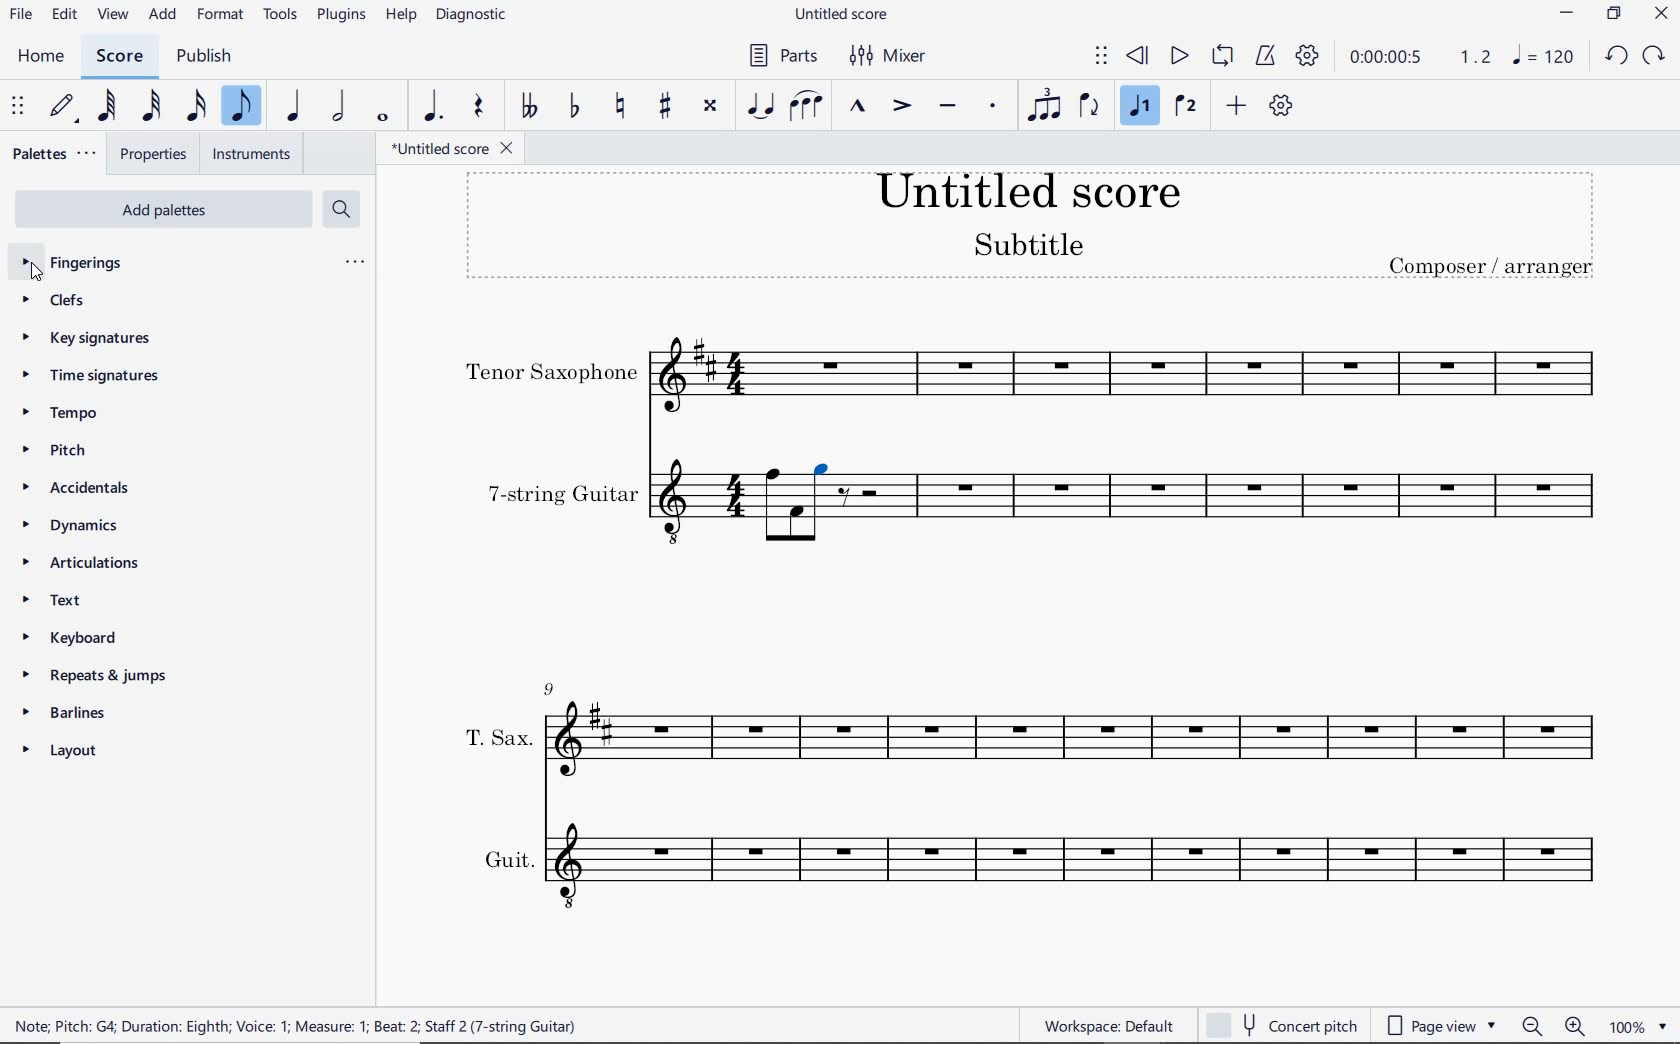 The image size is (1680, 1044). What do you see at coordinates (1137, 57) in the screenshot?
I see `REWIND` at bounding box center [1137, 57].